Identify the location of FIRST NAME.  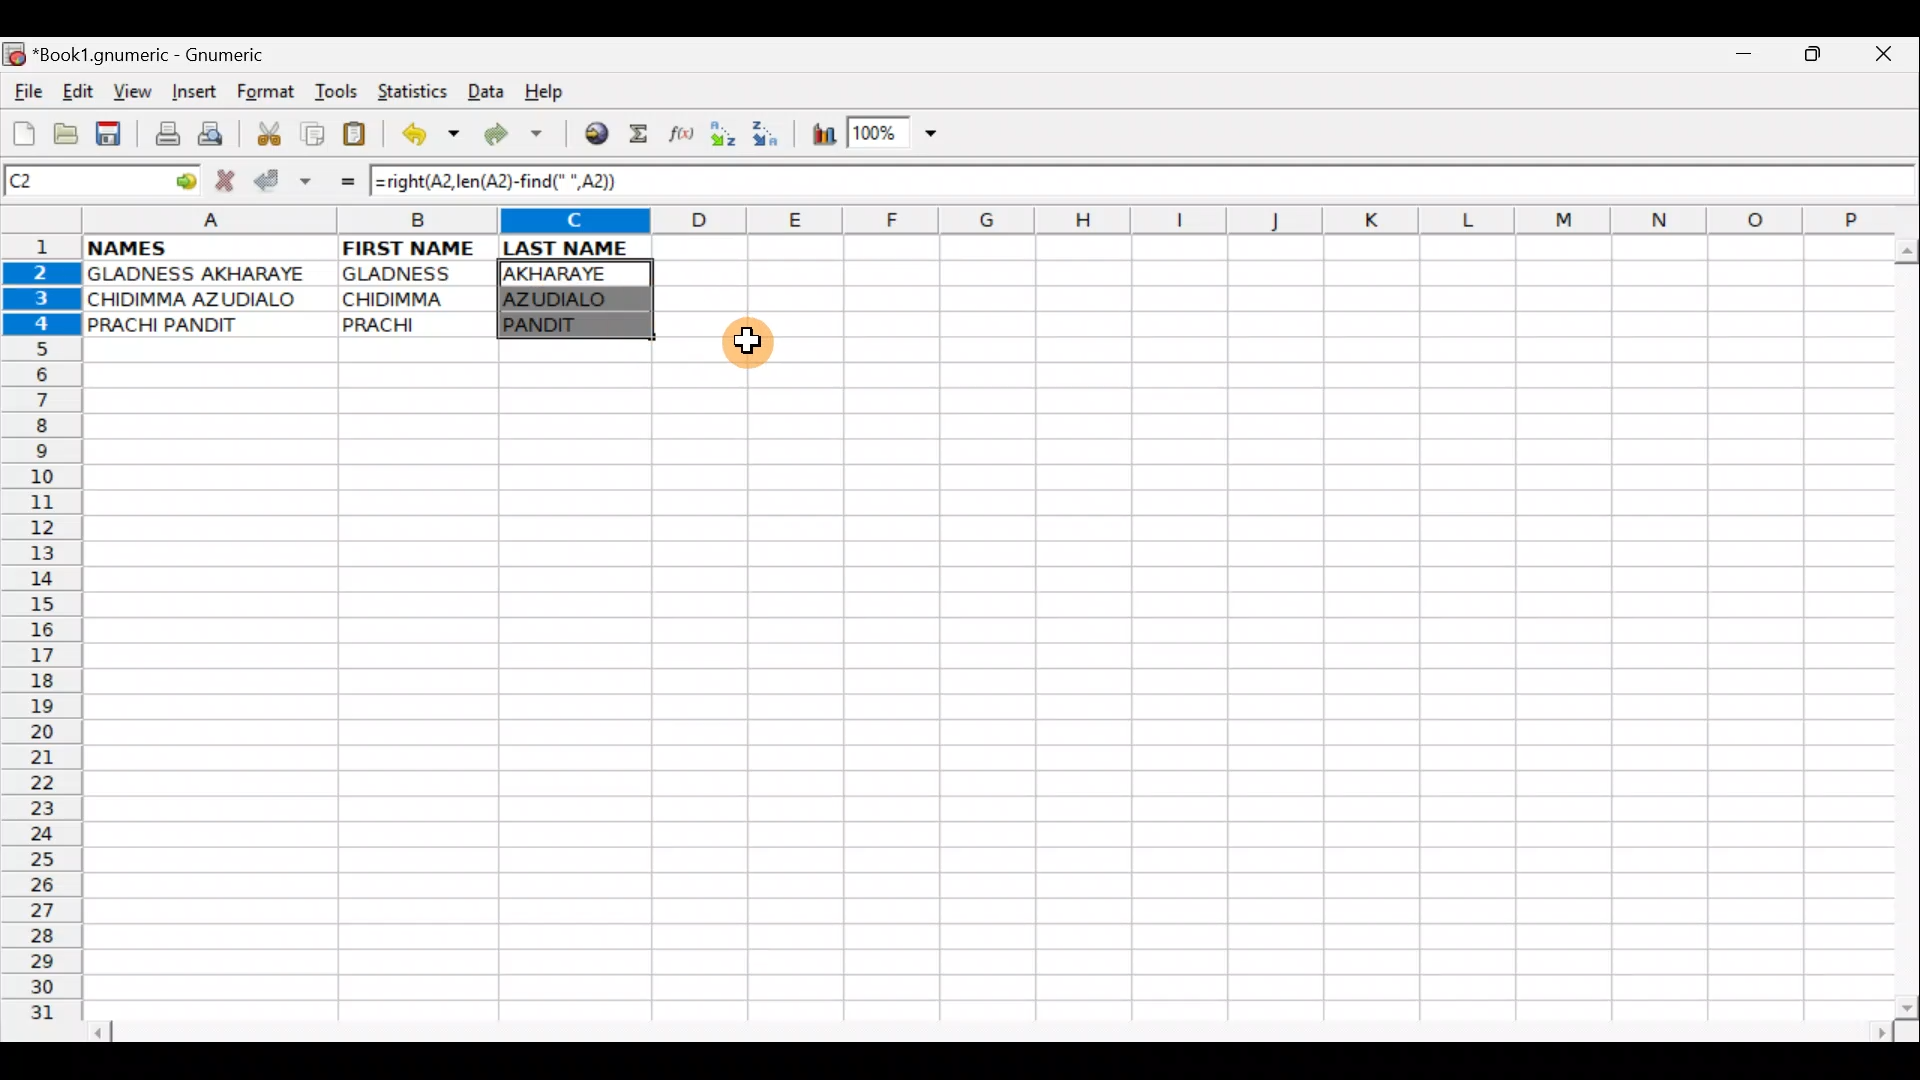
(412, 246).